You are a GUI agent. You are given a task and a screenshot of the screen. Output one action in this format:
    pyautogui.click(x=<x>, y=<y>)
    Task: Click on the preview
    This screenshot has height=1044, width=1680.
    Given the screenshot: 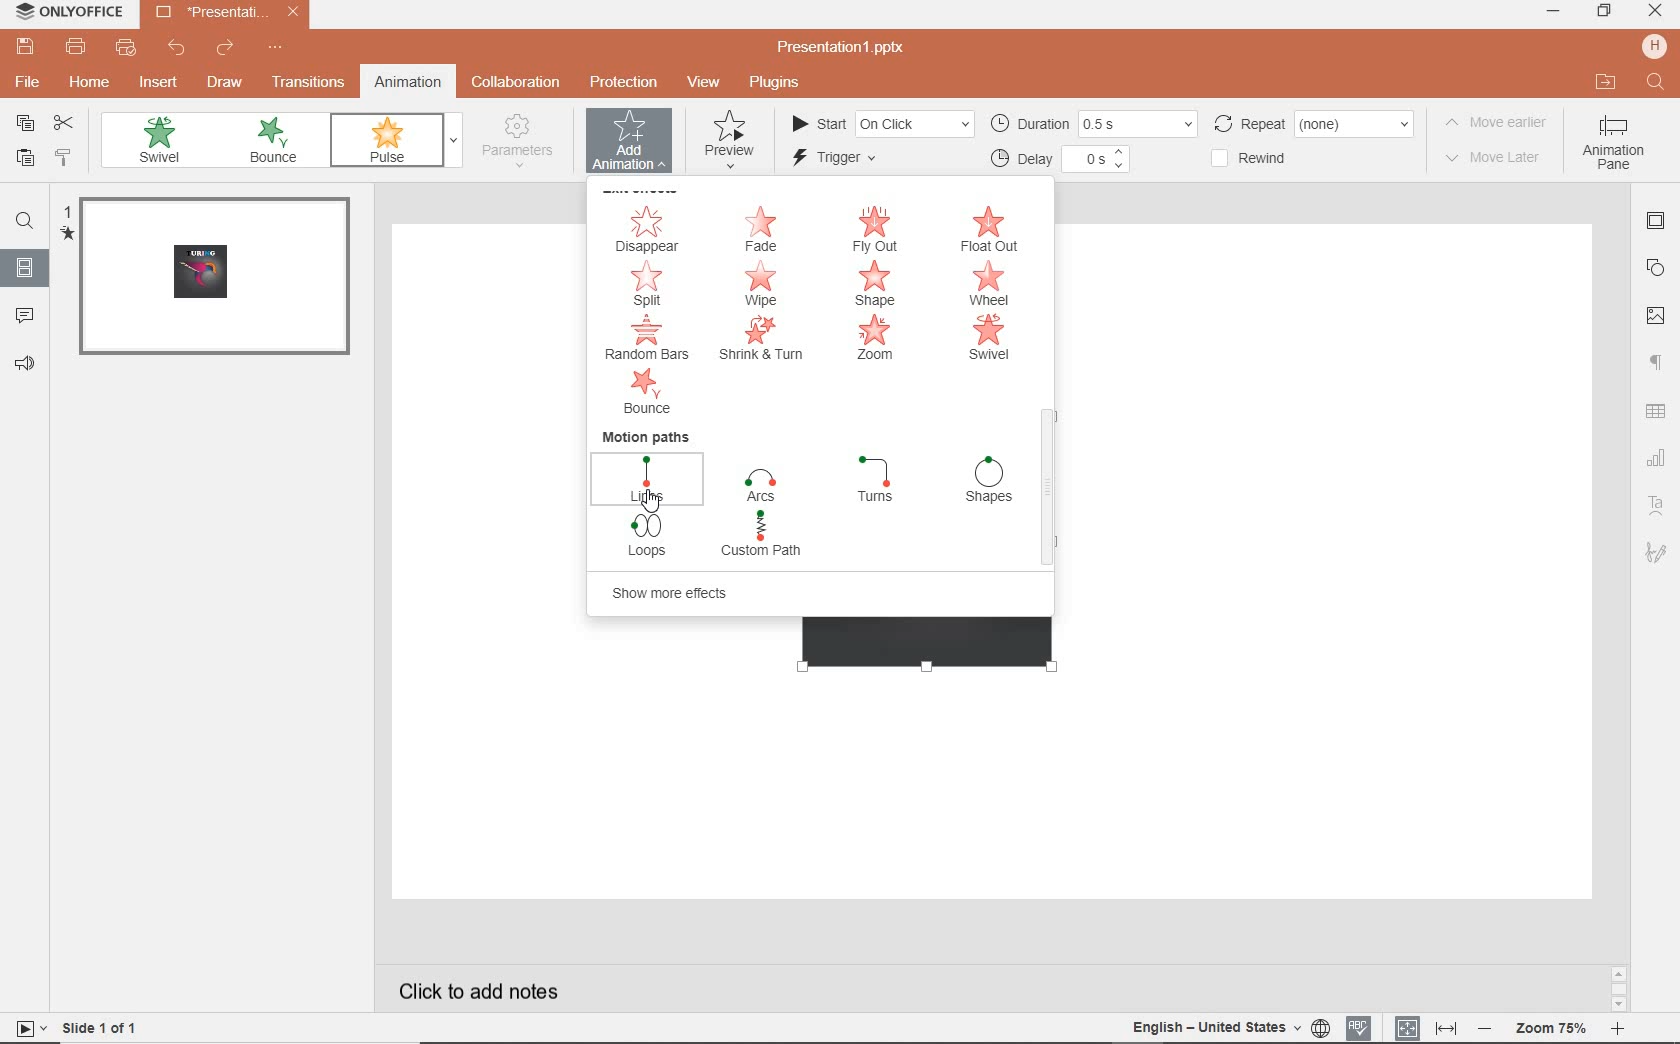 What is the action you would take?
    pyautogui.click(x=733, y=141)
    